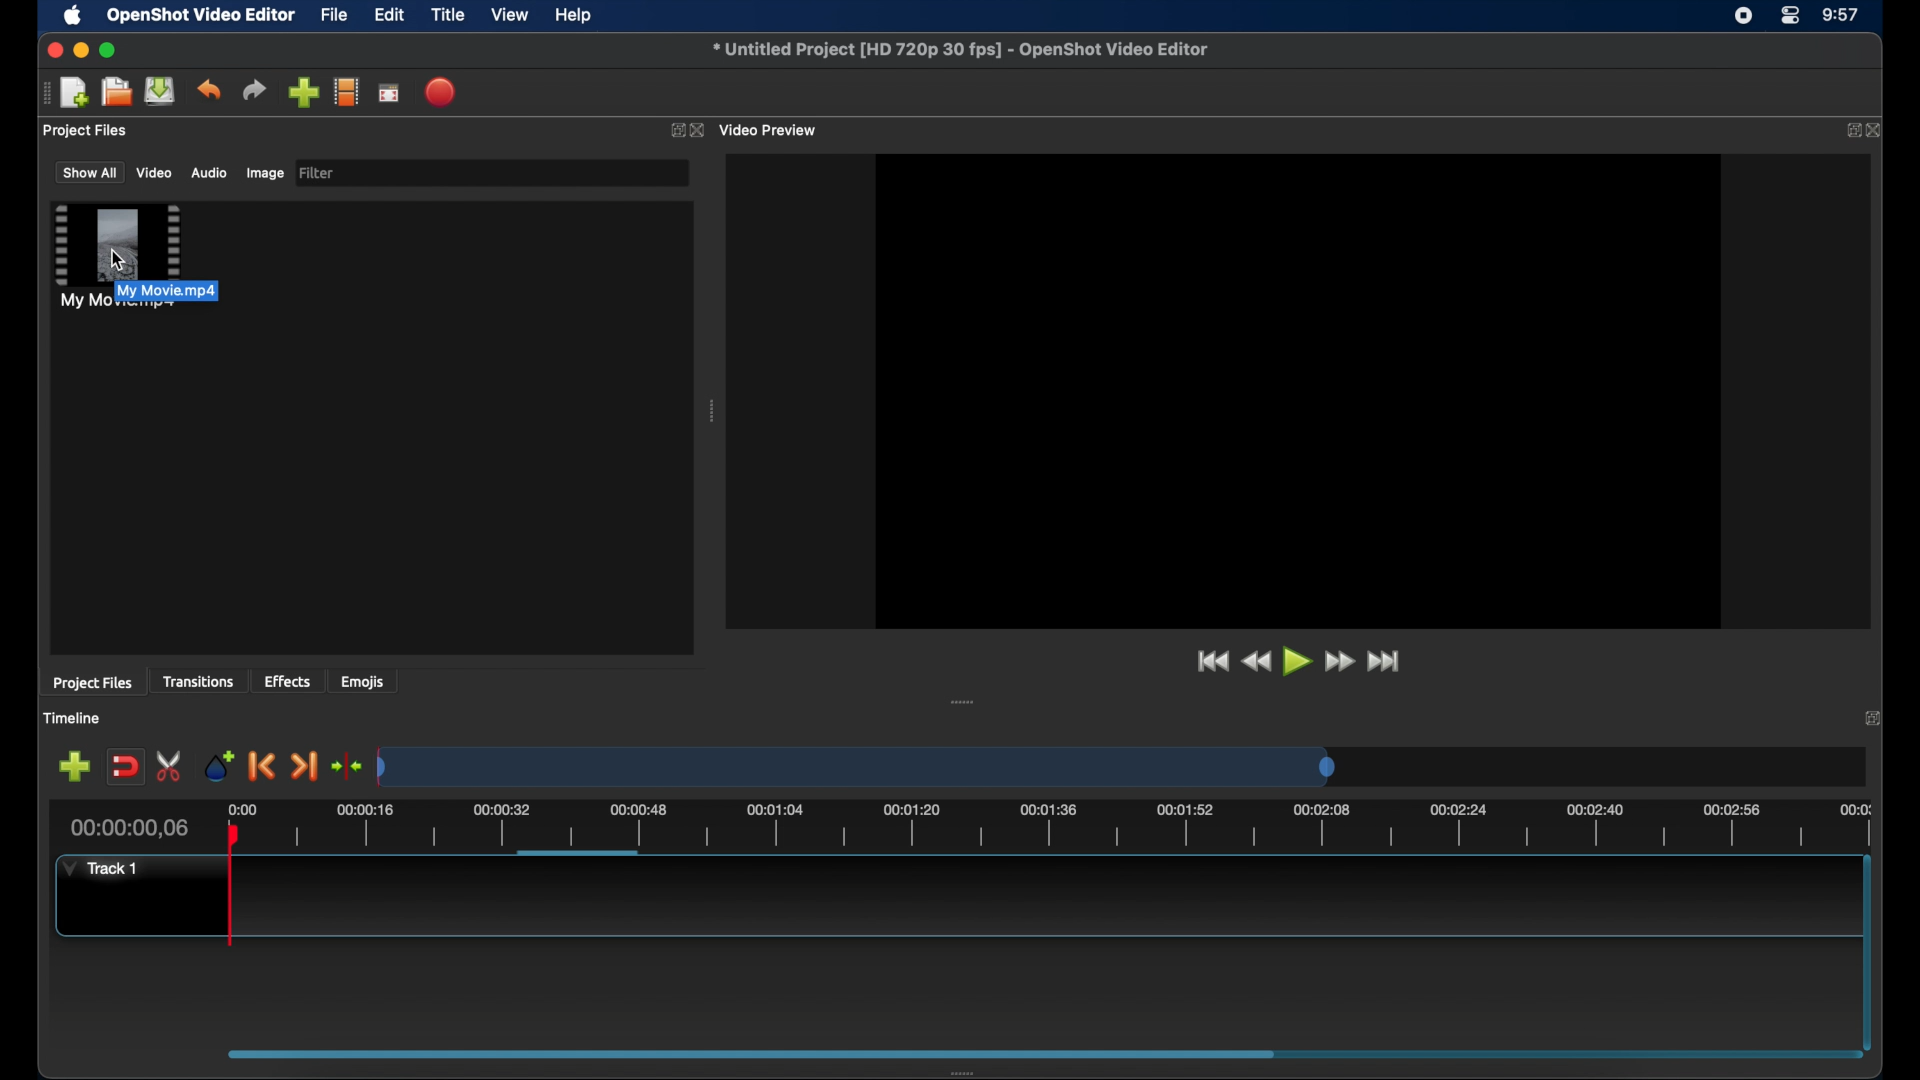 The image size is (1920, 1080). Describe the element at coordinates (770, 131) in the screenshot. I see `video preview` at that location.